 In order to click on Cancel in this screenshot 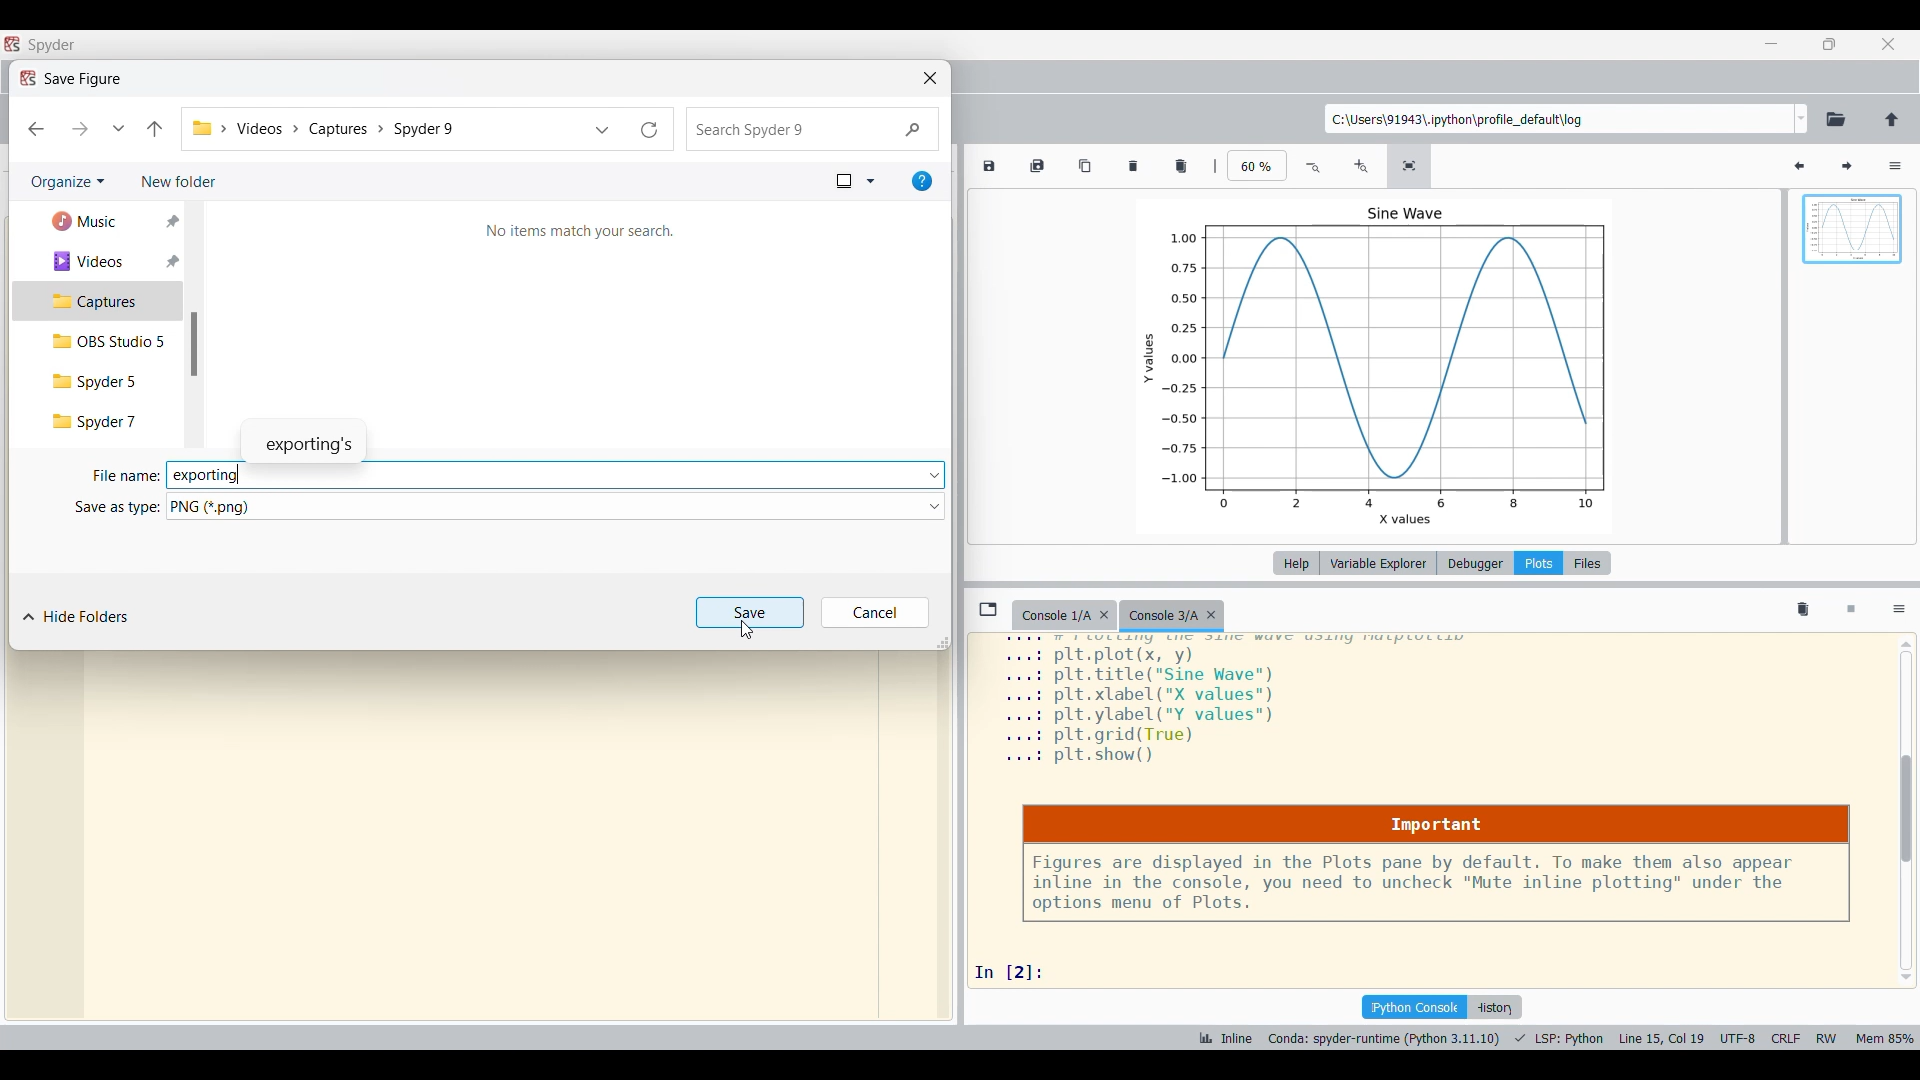, I will do `click(875, 612)`.